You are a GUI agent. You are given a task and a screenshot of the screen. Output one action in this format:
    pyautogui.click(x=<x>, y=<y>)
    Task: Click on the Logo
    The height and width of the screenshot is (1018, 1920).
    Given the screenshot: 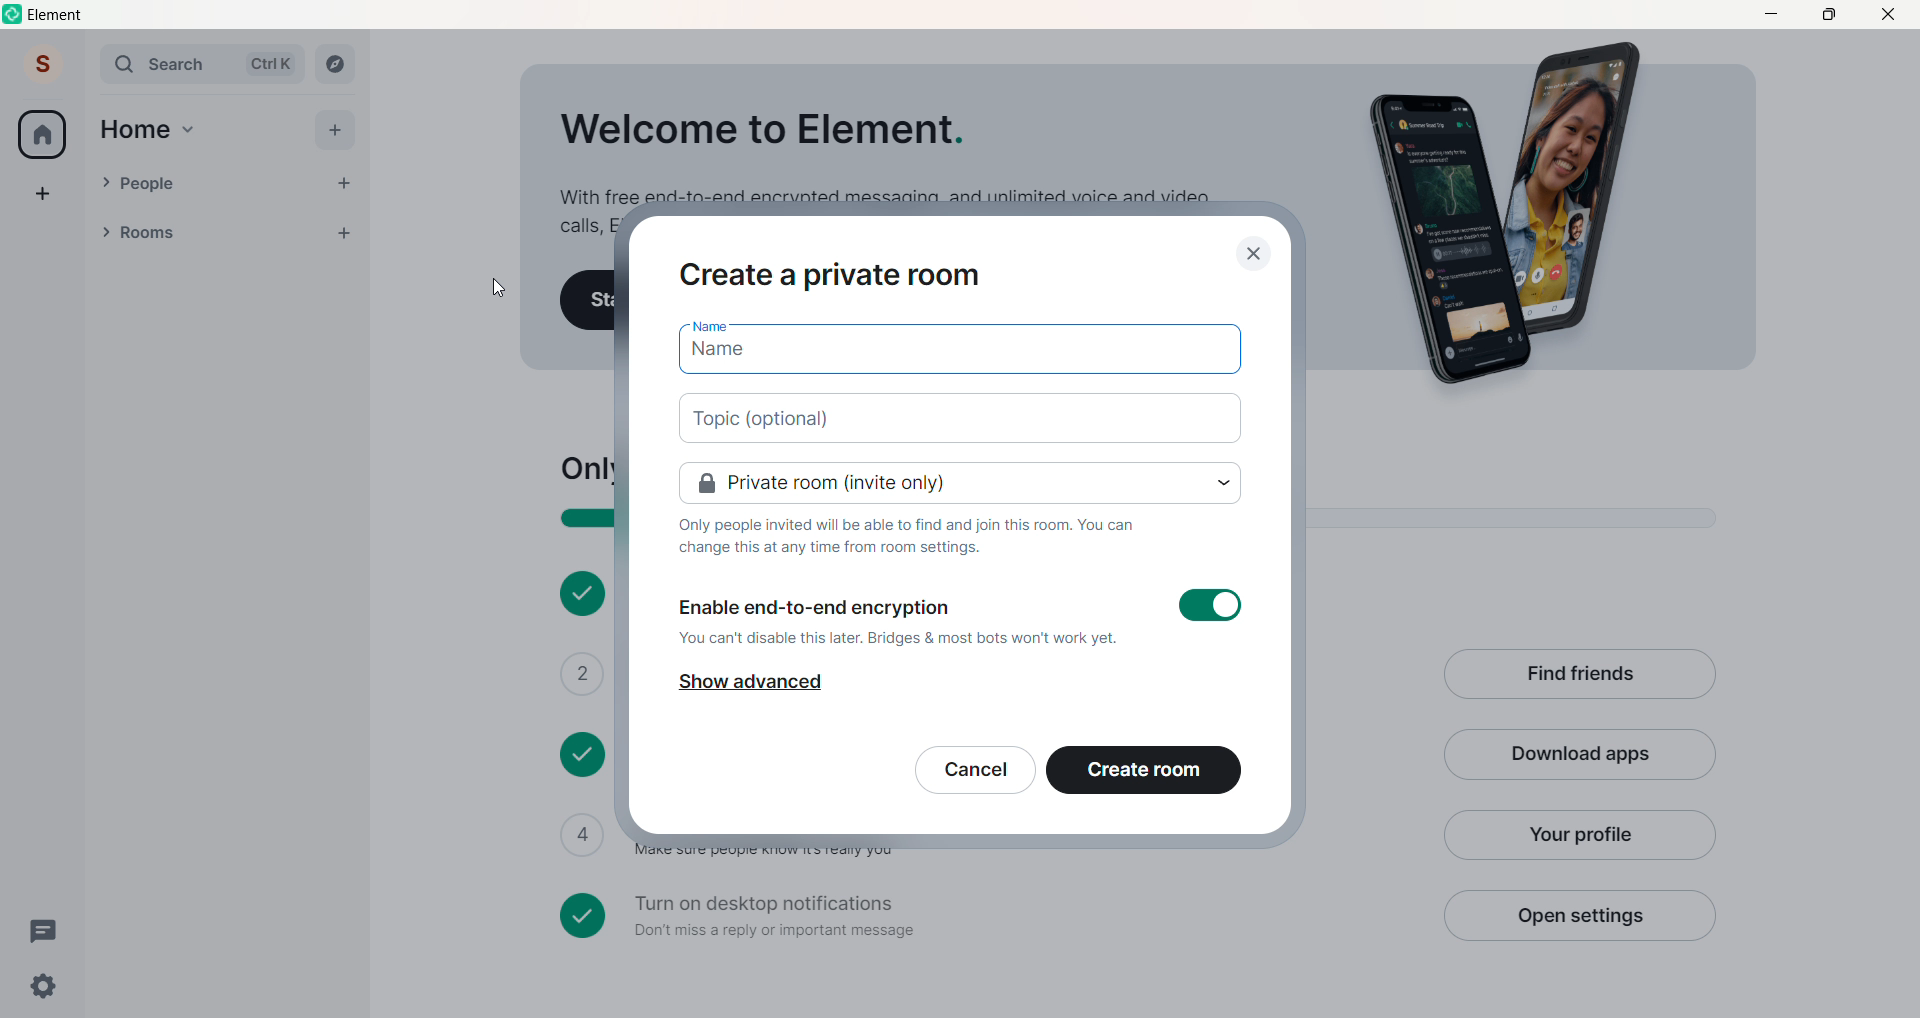 What is the action you would take?
    pyautogui.click(x=14, y=14)
    